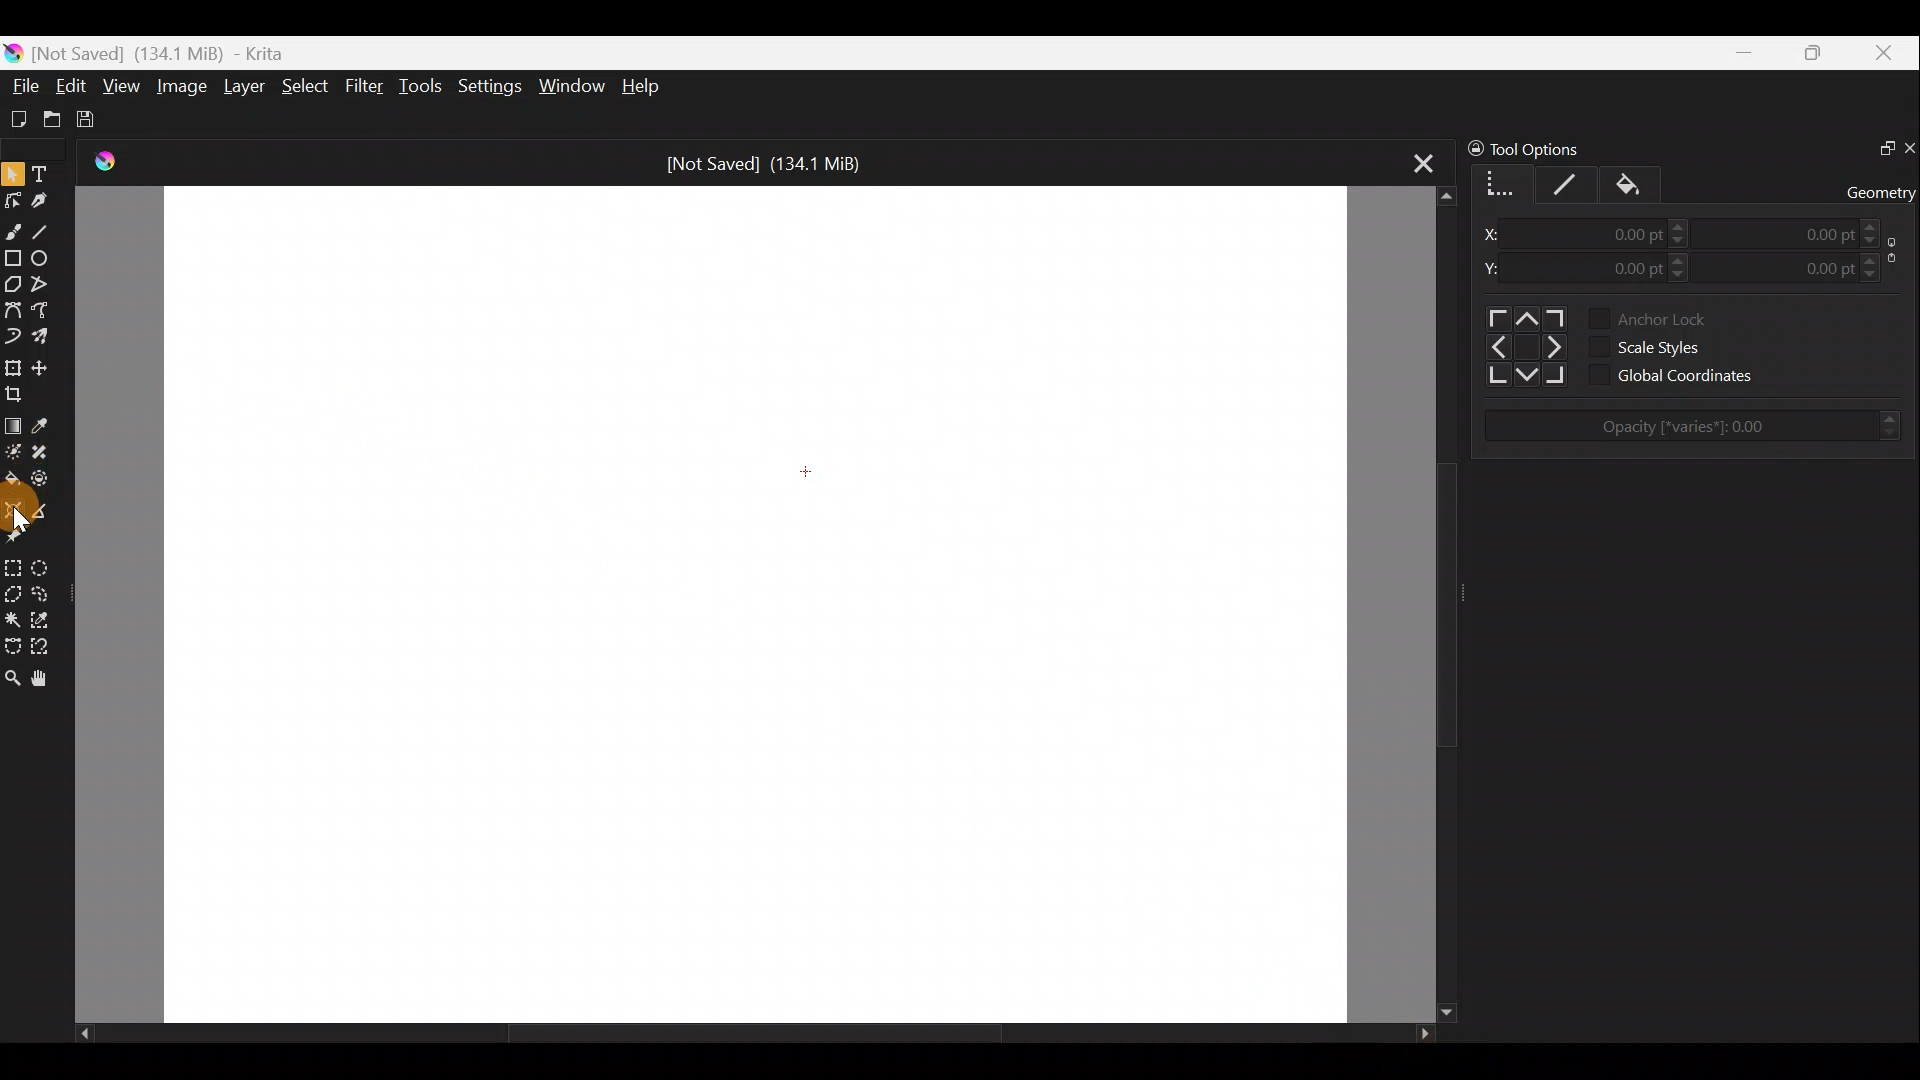  I want to click on Others, so click(1520, 346).